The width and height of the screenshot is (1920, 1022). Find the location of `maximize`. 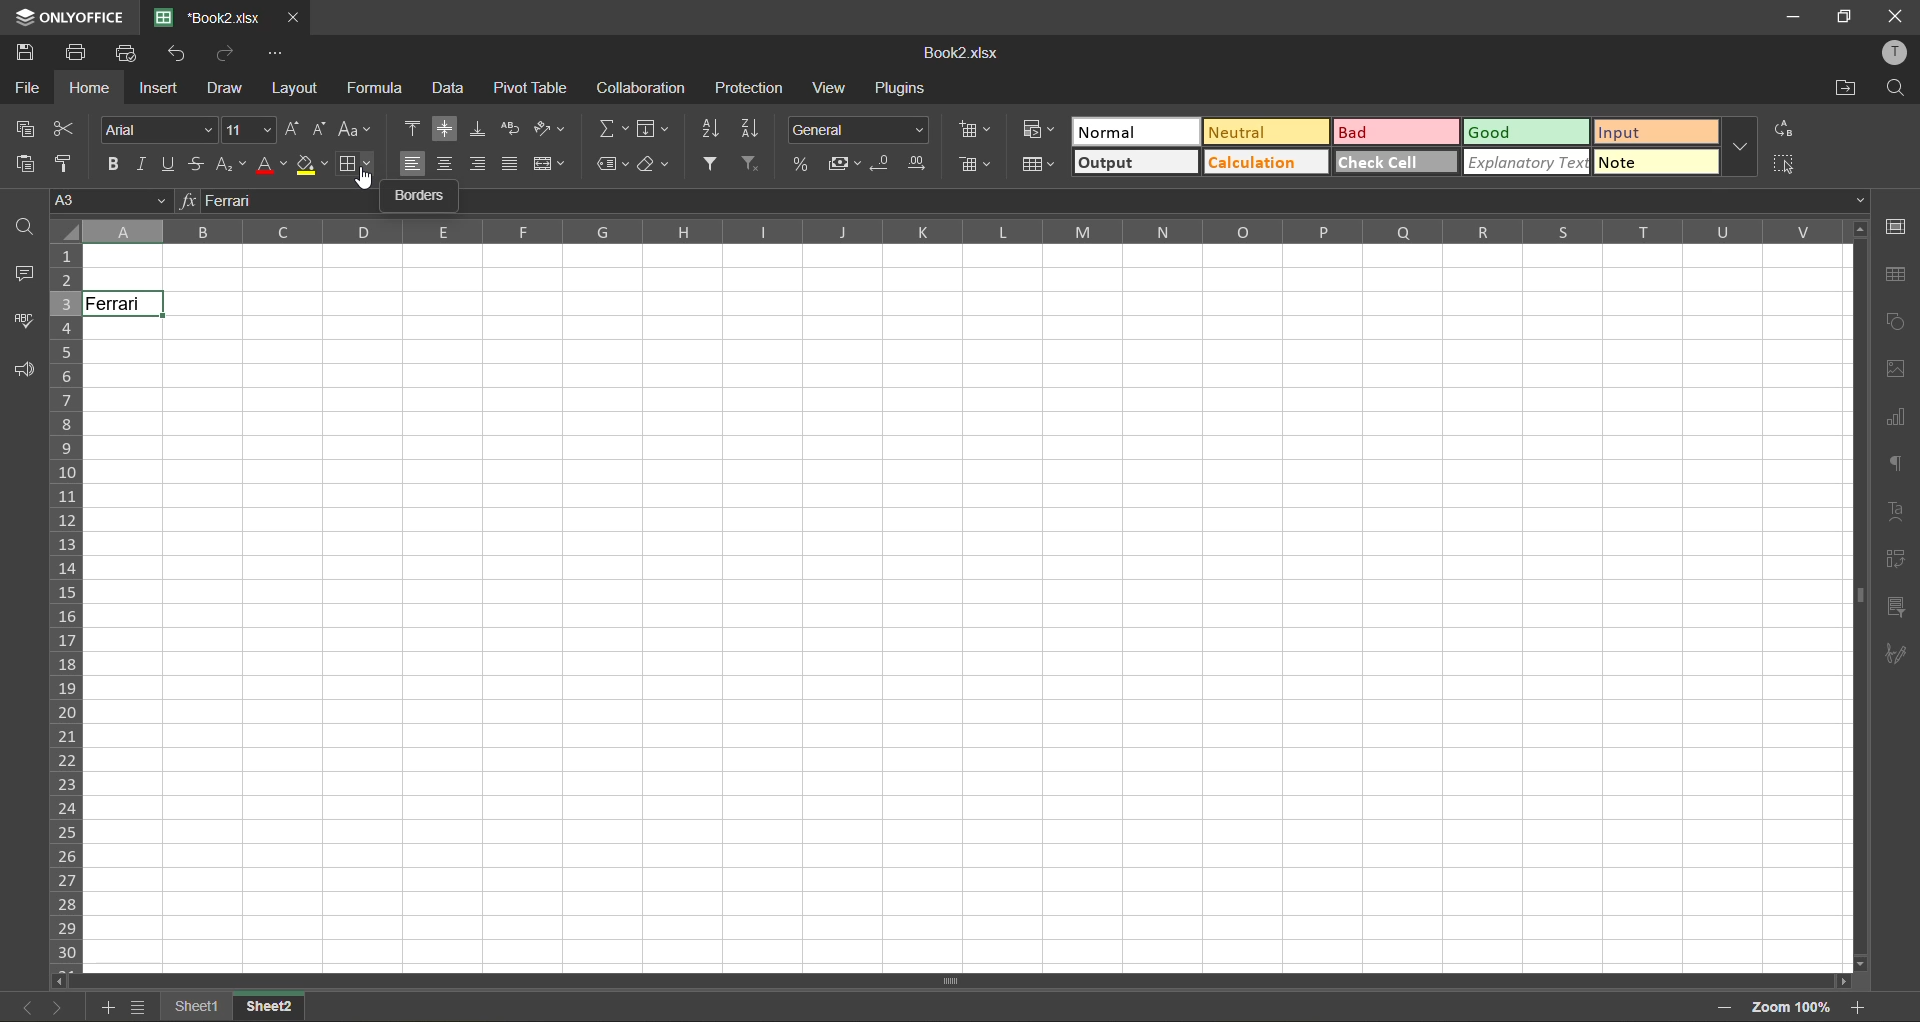

maximize is located at coordinates (1845, 18).